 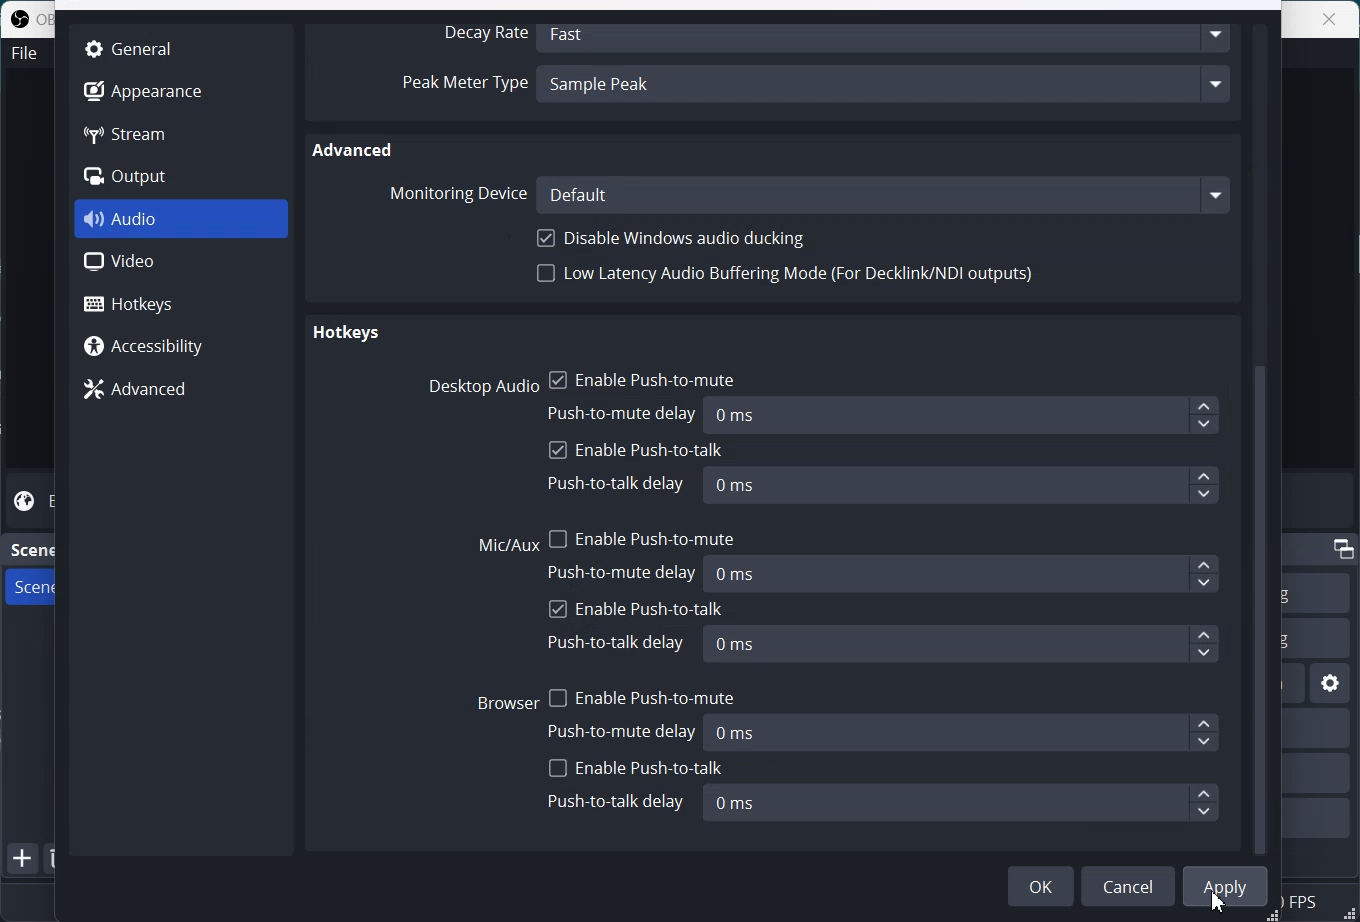 What do you see at coordinates (181, 262) in the screenshot?
I see `Video` at bounding box center [181, 262].